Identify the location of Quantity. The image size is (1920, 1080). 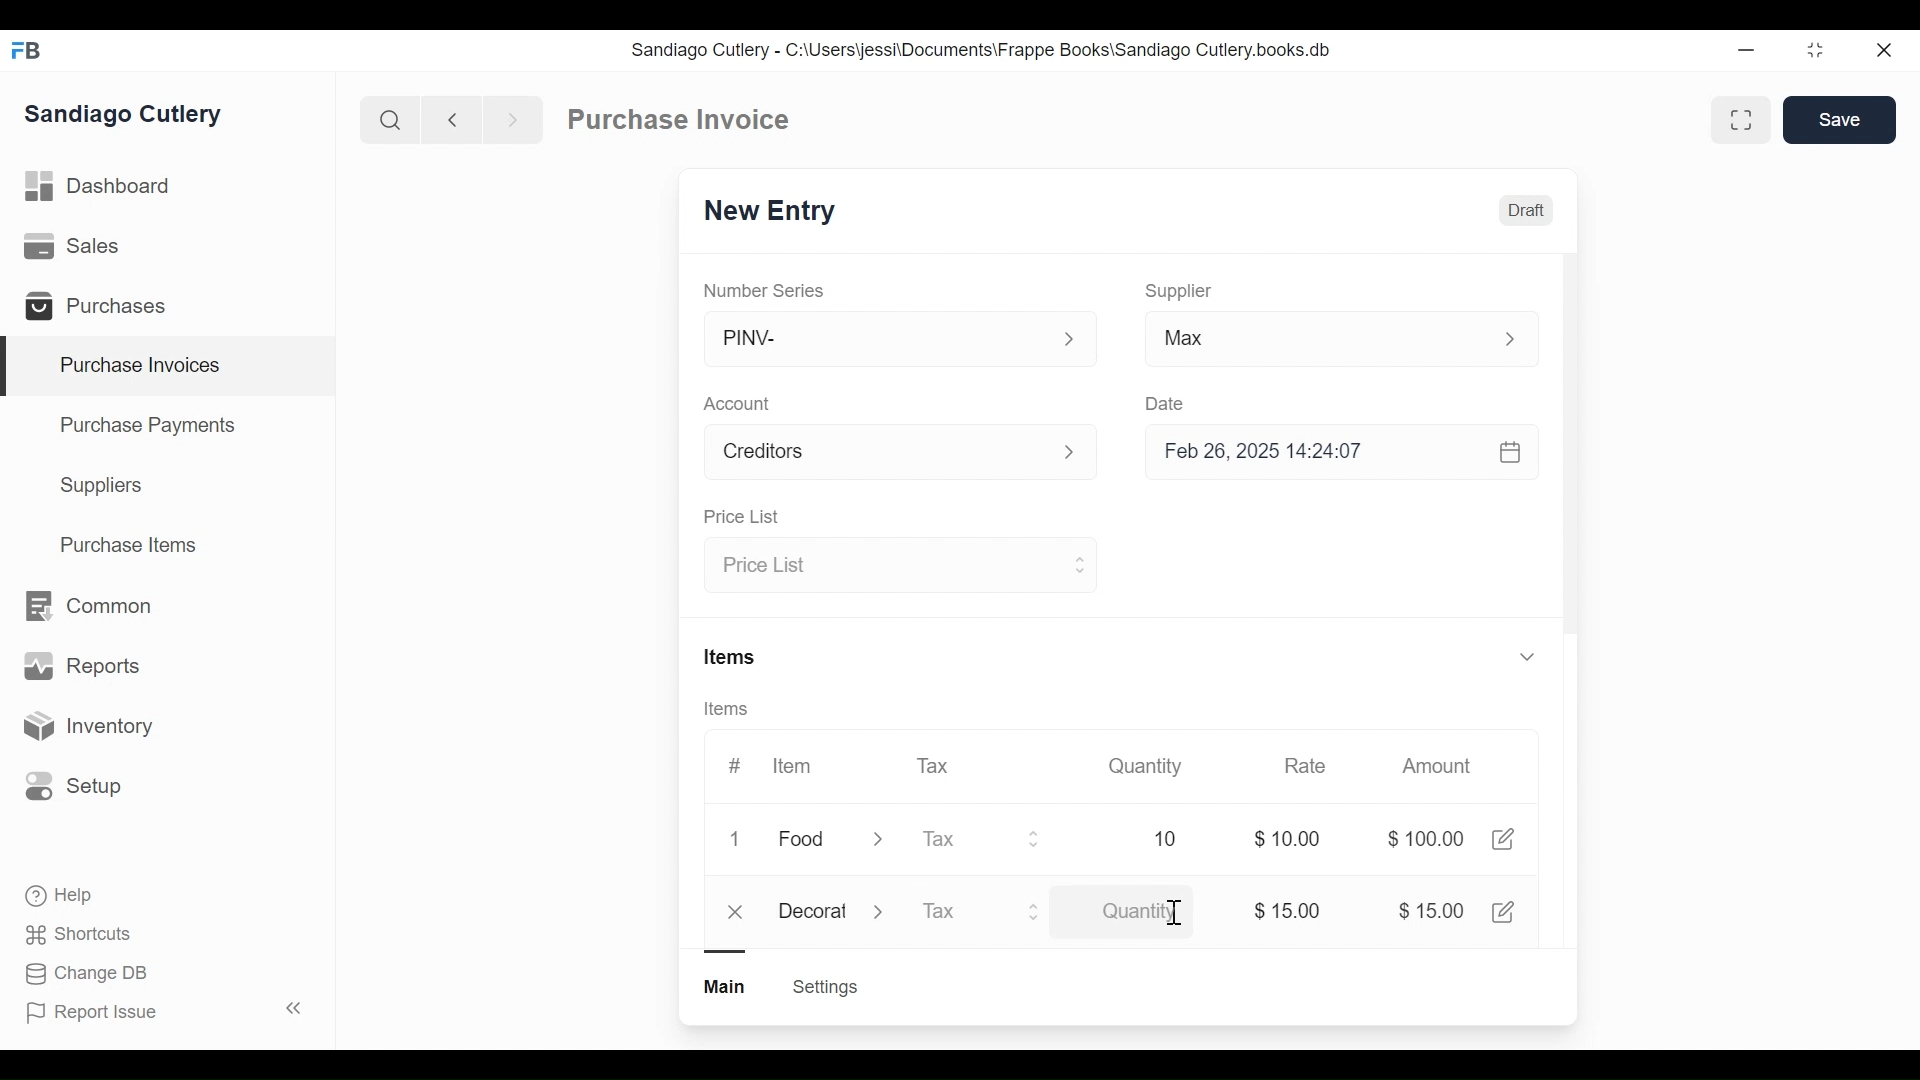
(1143, 765).